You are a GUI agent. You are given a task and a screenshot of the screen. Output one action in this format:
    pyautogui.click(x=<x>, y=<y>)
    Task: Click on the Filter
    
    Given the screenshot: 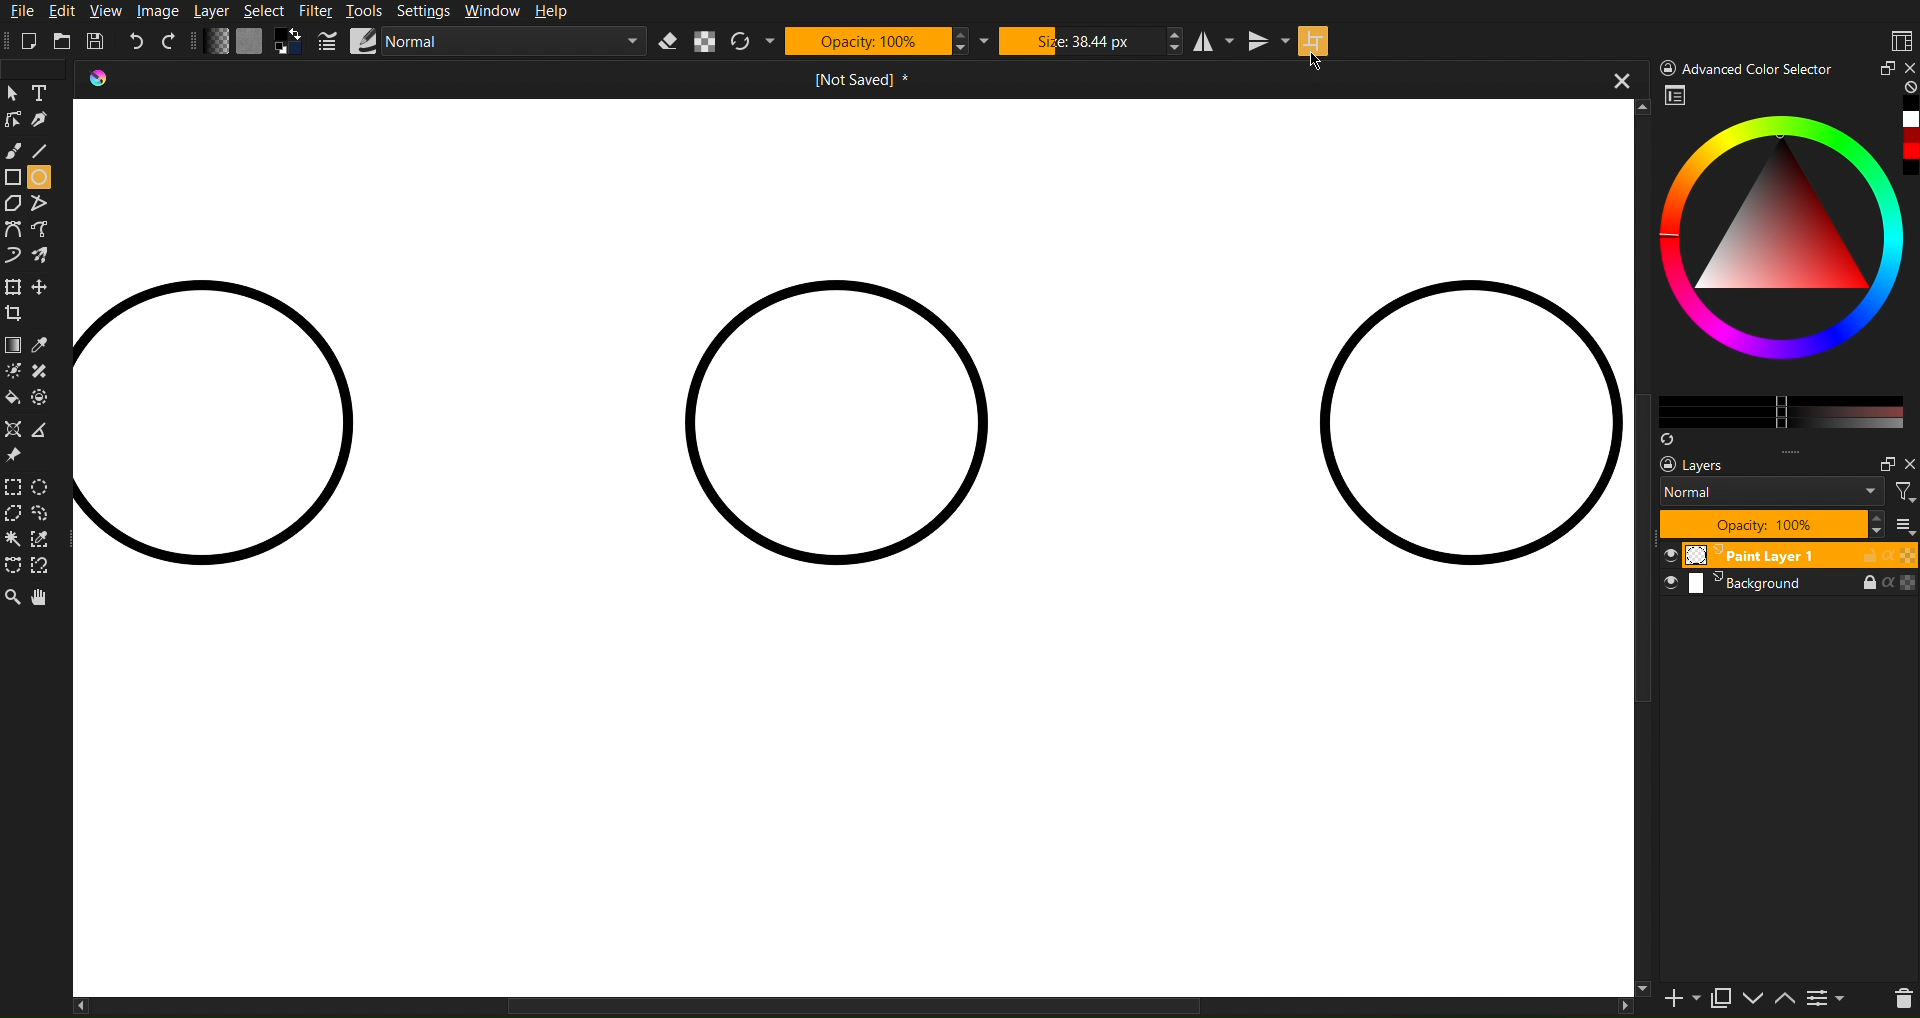 What is the action you would take?
    pyautogui.click(x=318, y=10)
    